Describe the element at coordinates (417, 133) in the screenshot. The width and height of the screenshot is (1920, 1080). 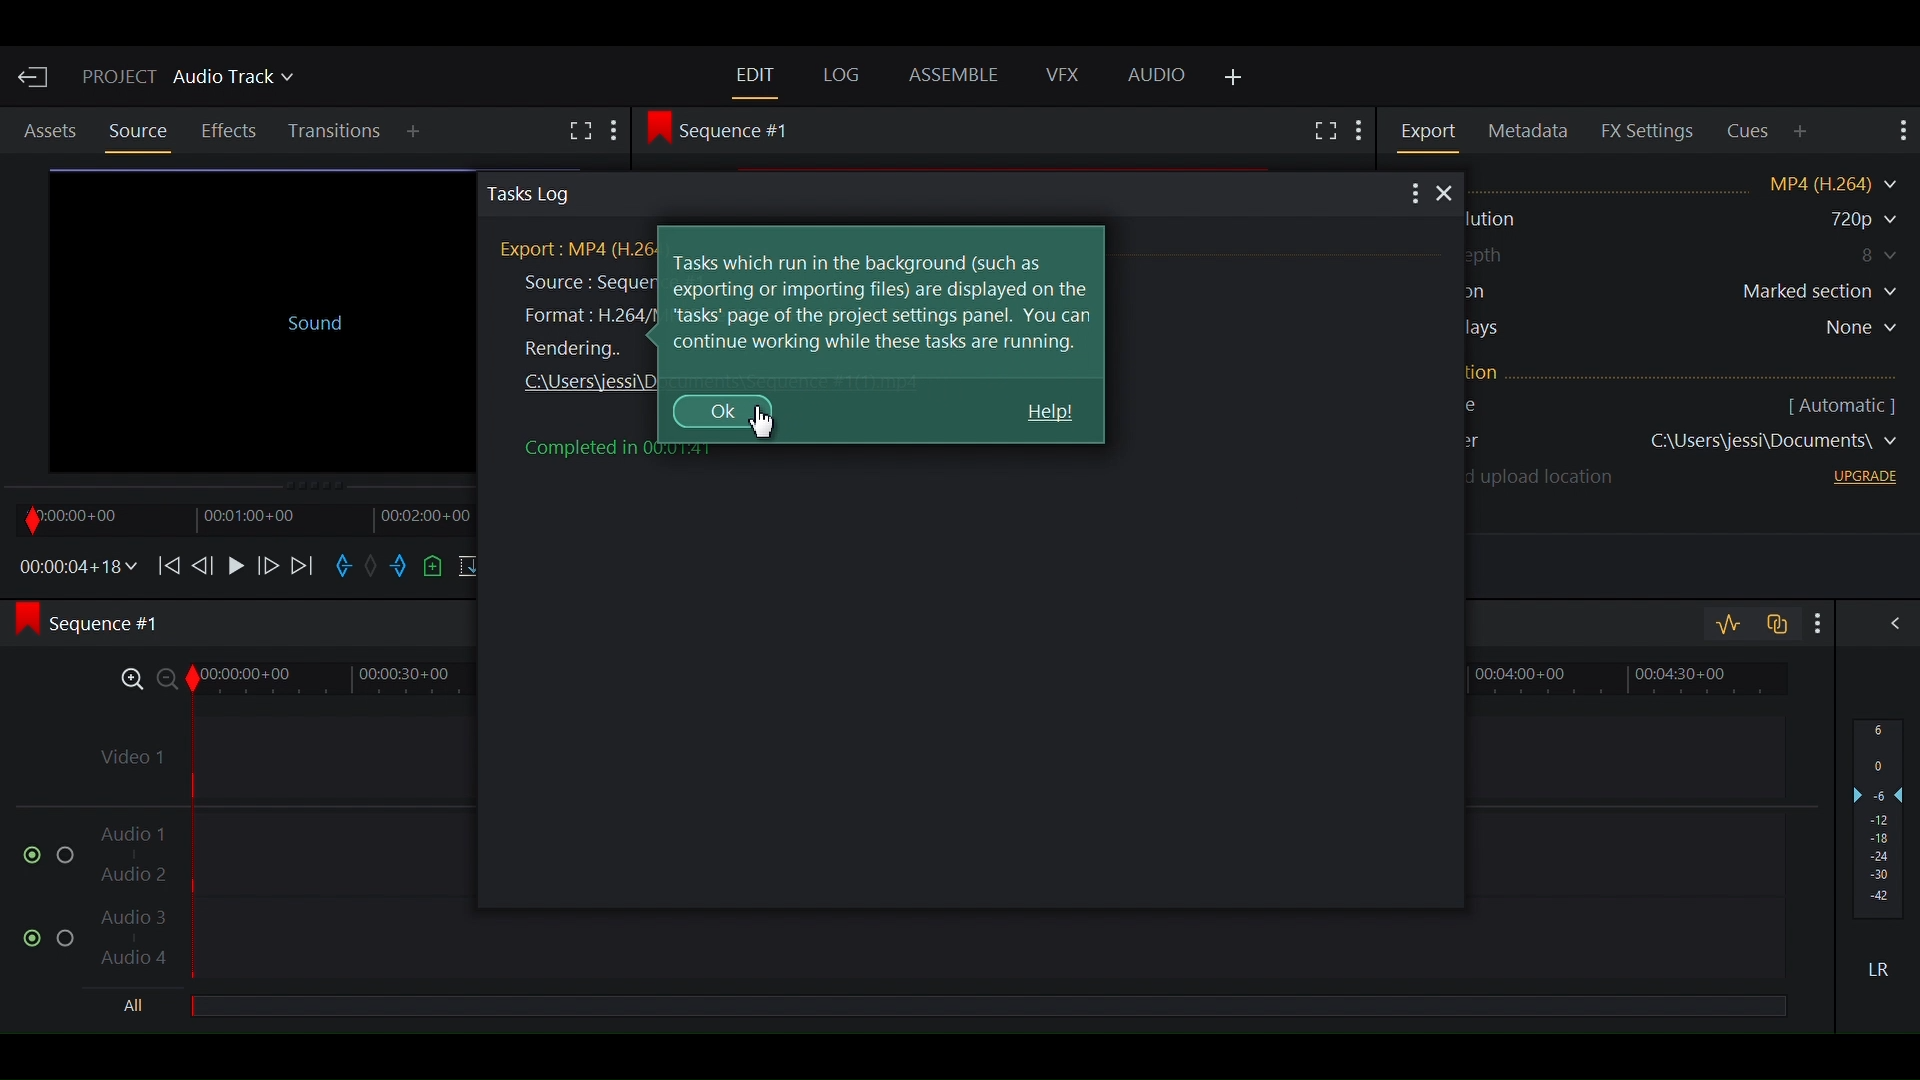
I see `Add Panel` at that location.